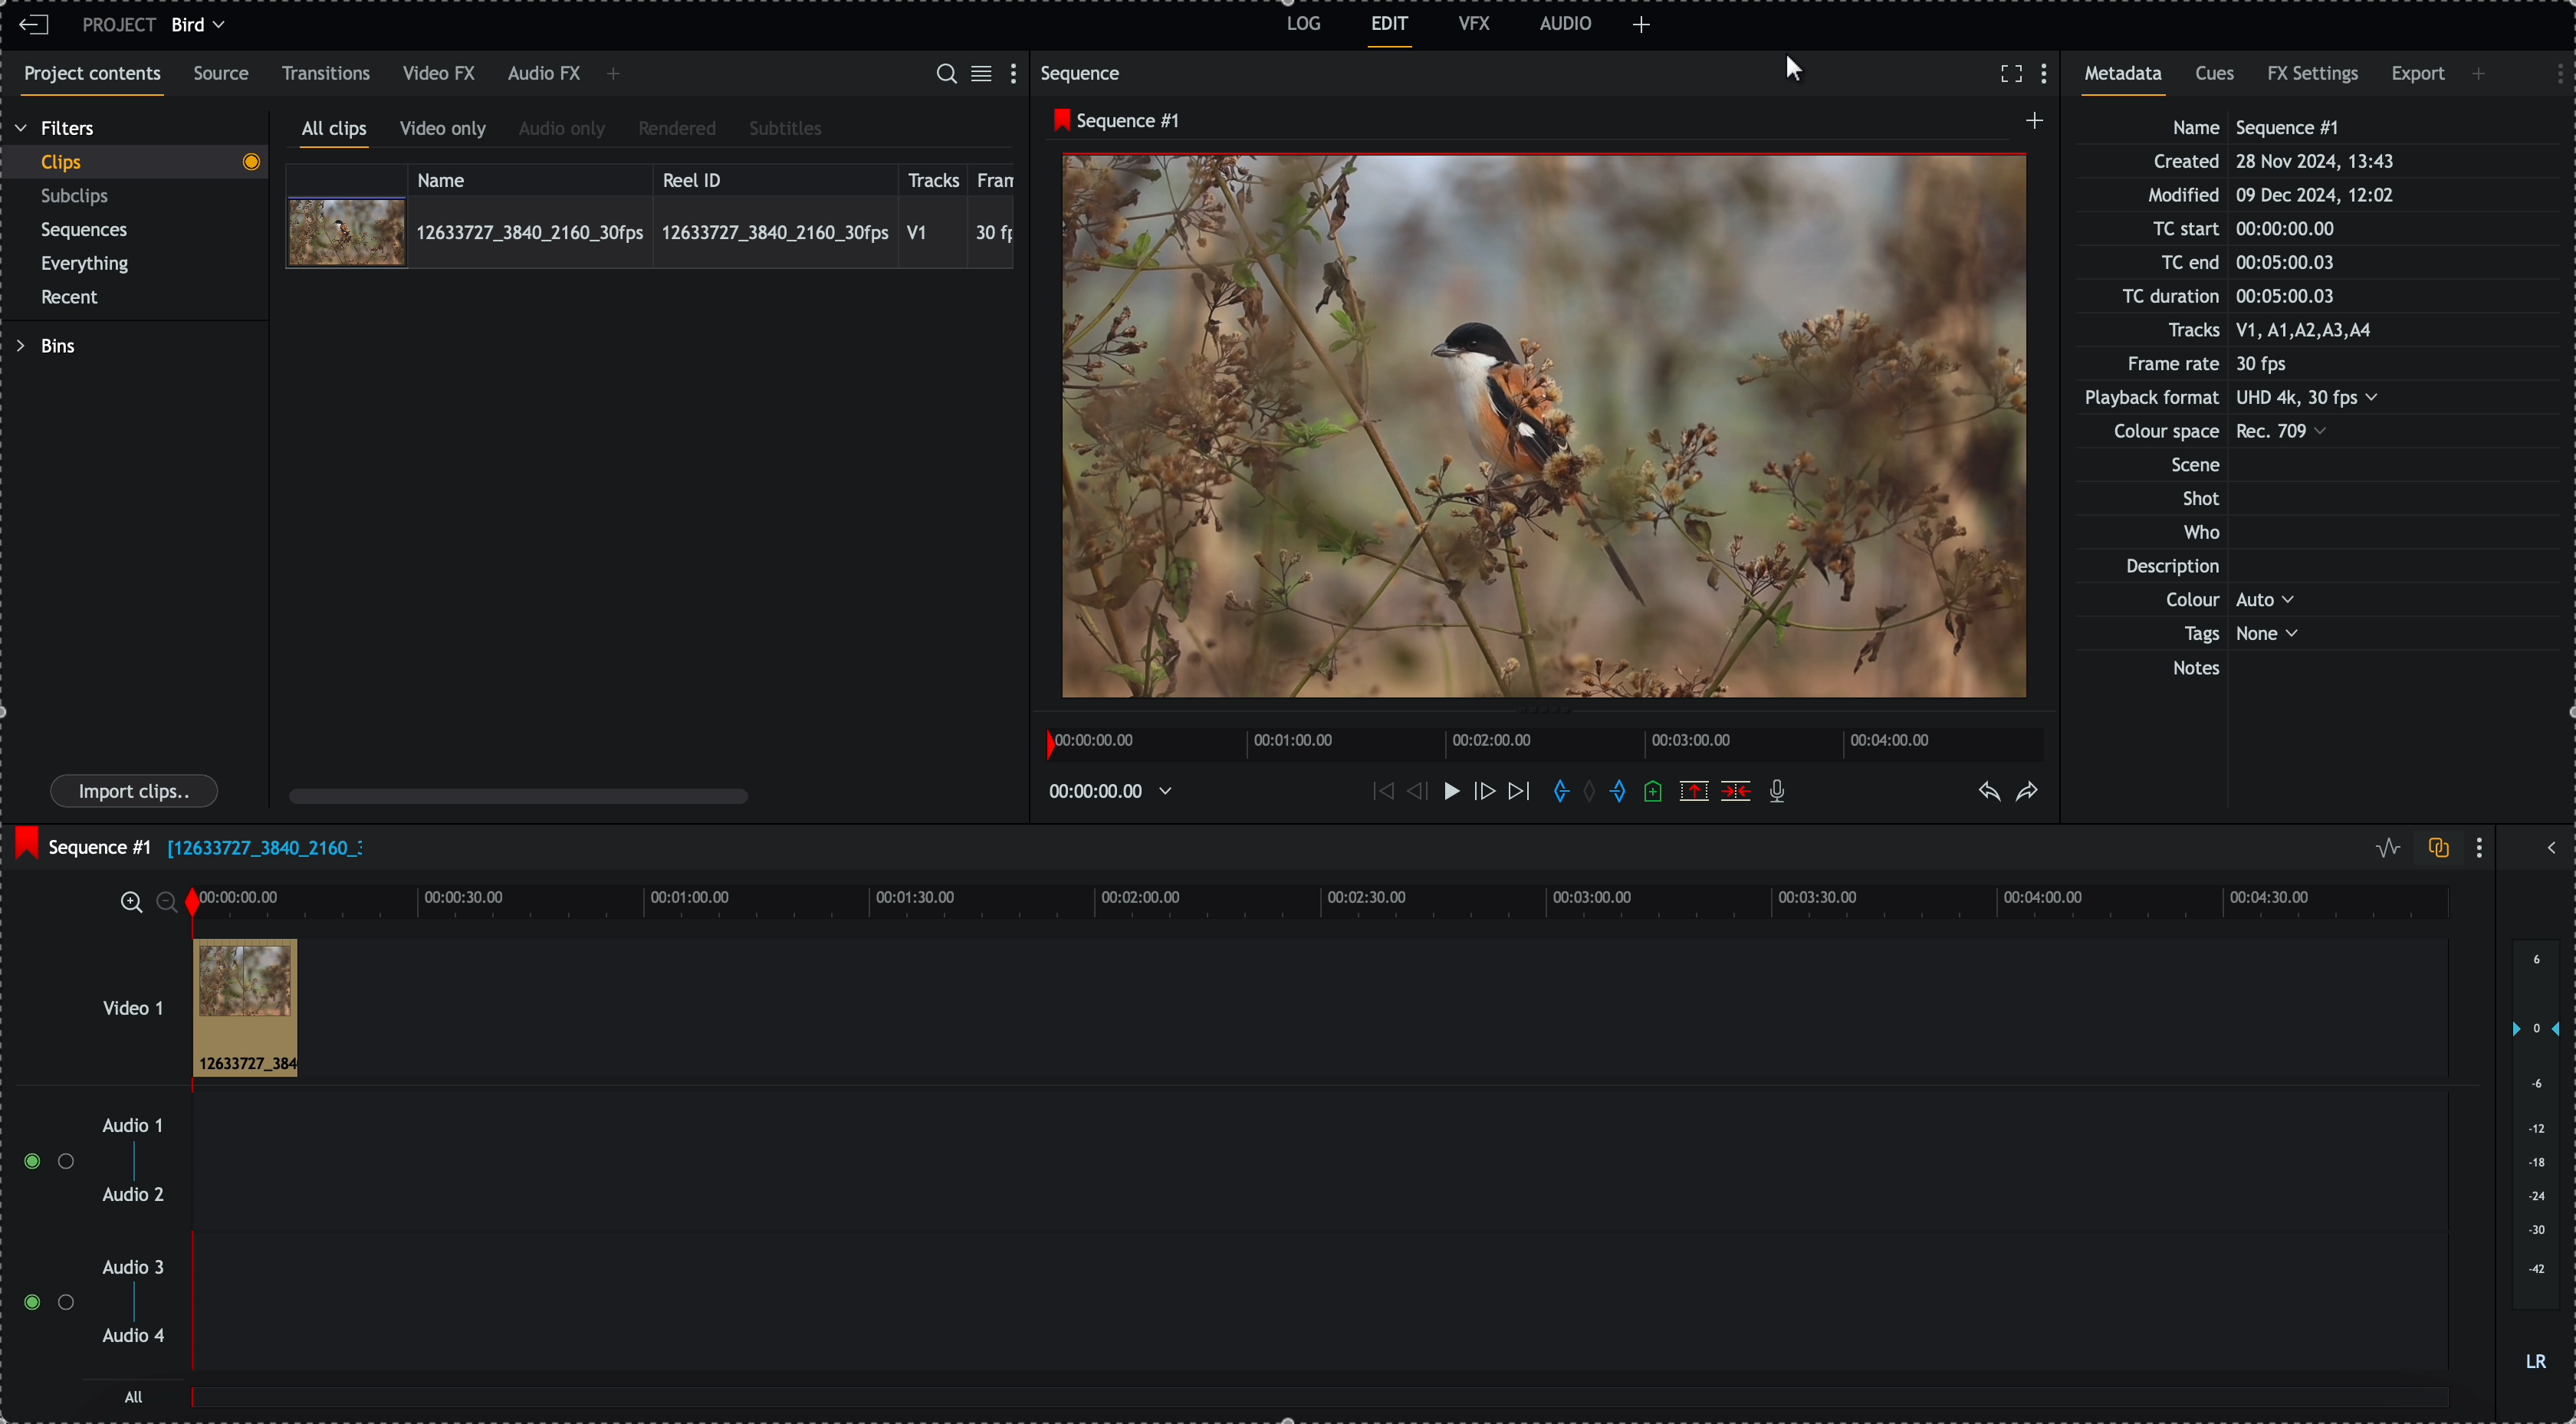 The image size is (2576, 1424). Describe the element at coordinates (88, 81) in the screenshot. I see `project contents` at that location.